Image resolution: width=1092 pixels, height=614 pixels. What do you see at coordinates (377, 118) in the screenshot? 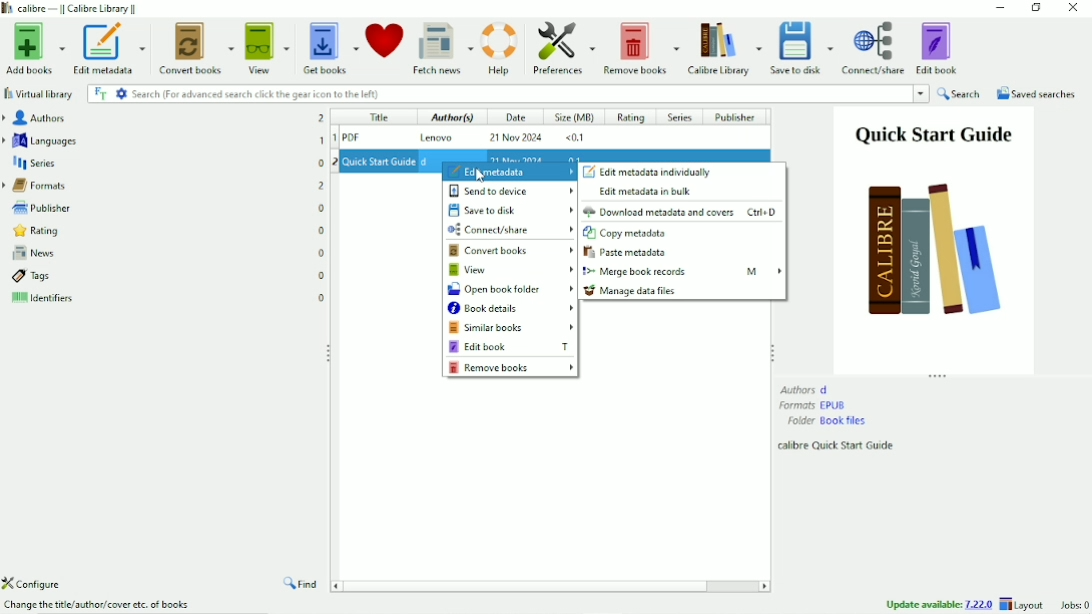
I see `Title` at bounding box center [377, 118].